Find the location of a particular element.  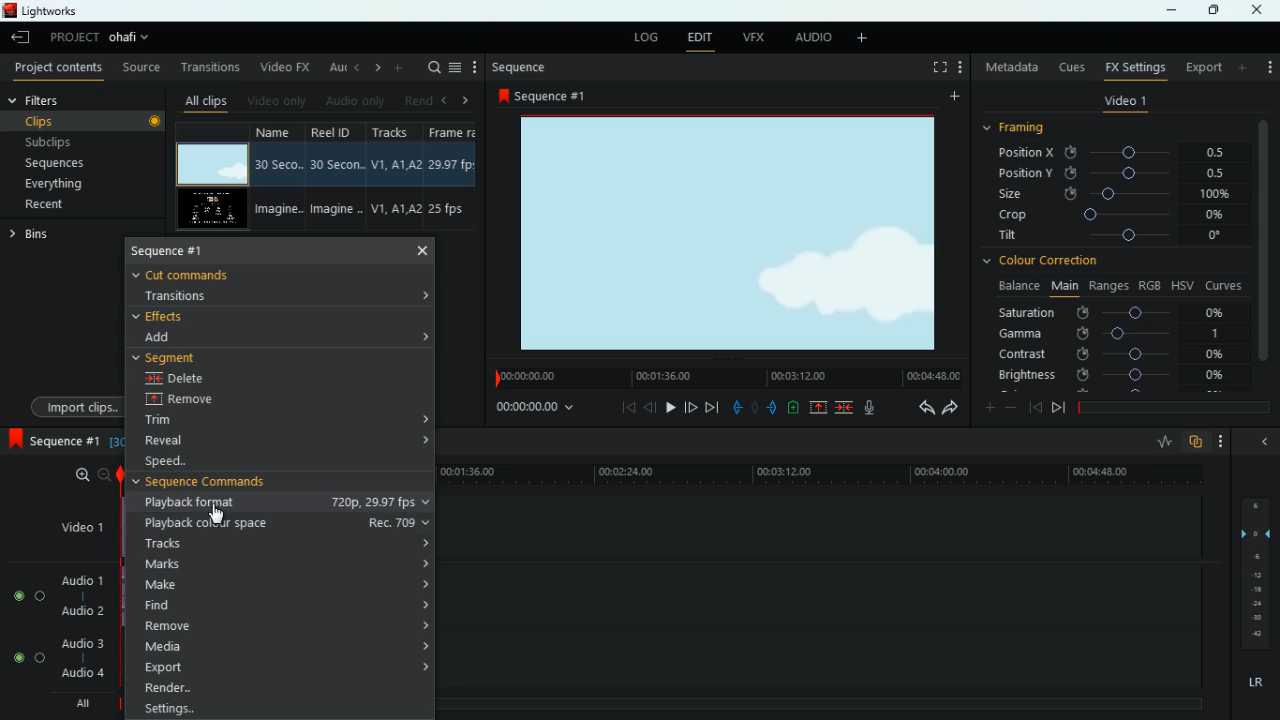

make is located at coordinates (287, 584).